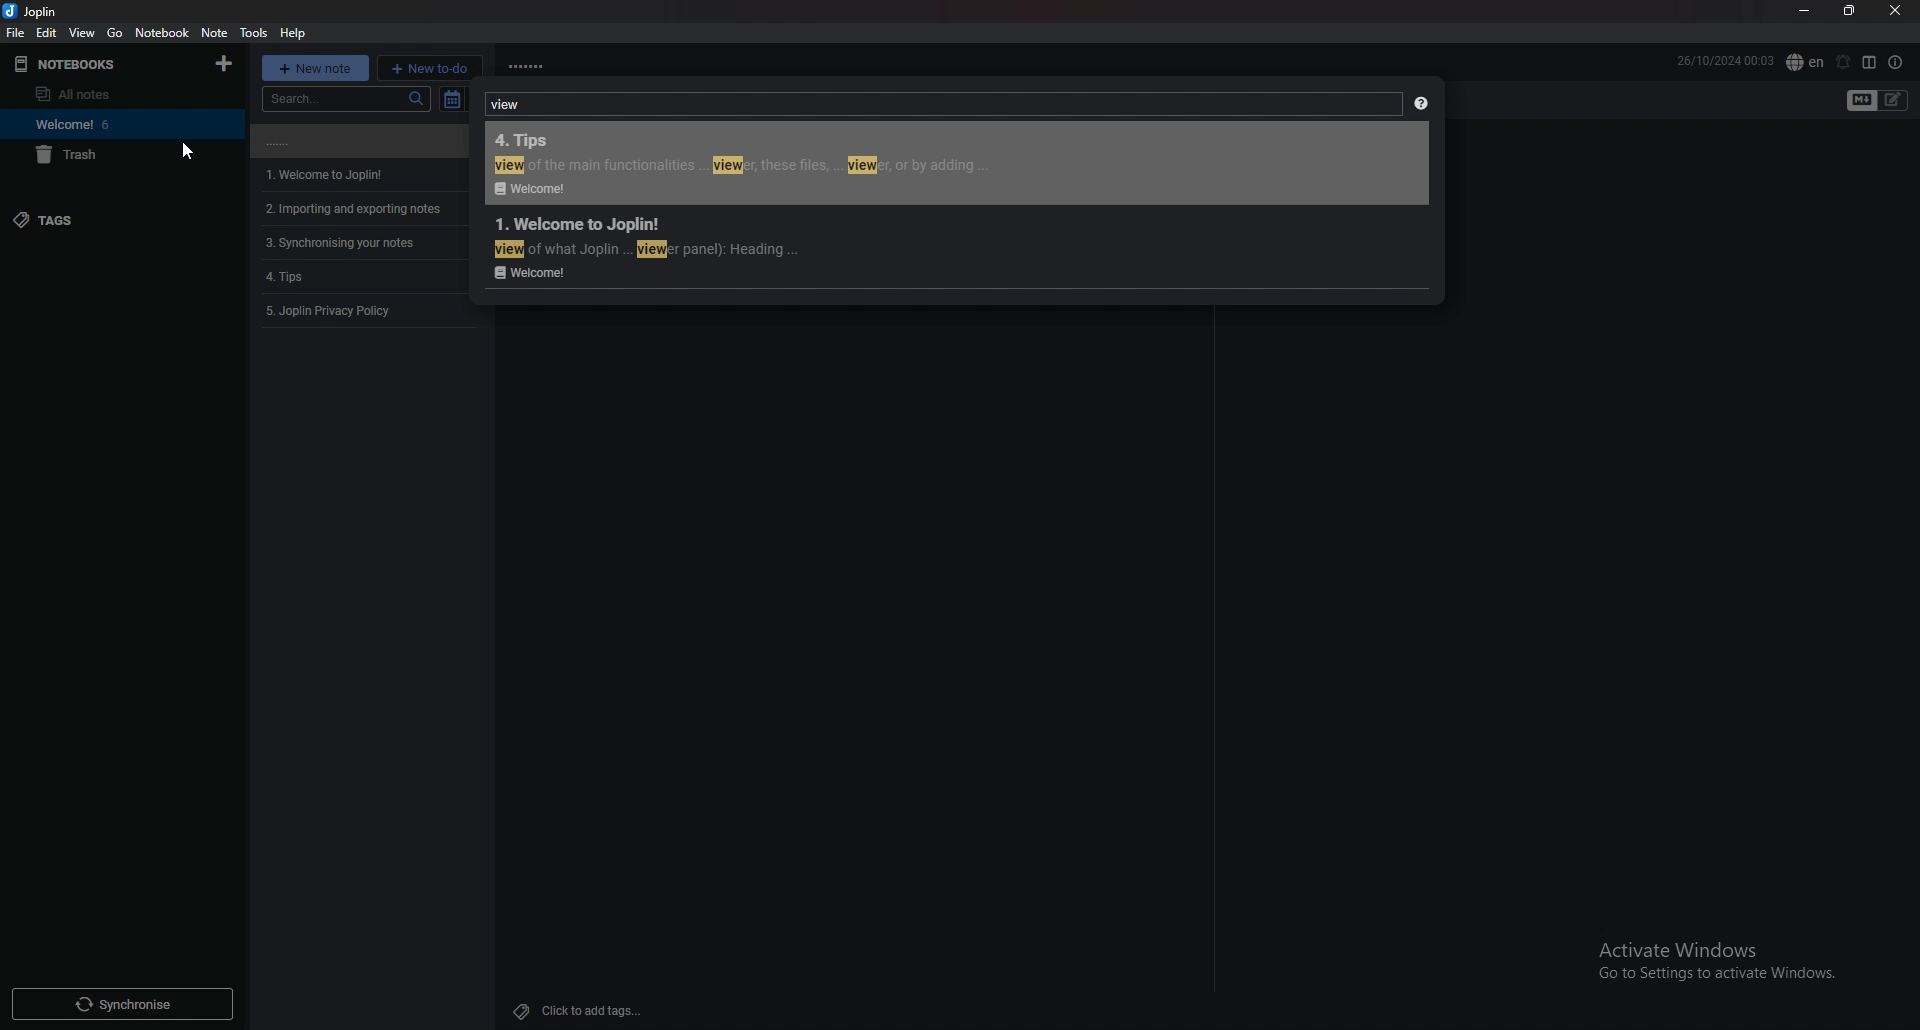 This screenshot has height=1030, width=1920. What do you see at coordinates (120, 64) in the screenshot?
I see `notebooks` at bounding box center [120, 64].